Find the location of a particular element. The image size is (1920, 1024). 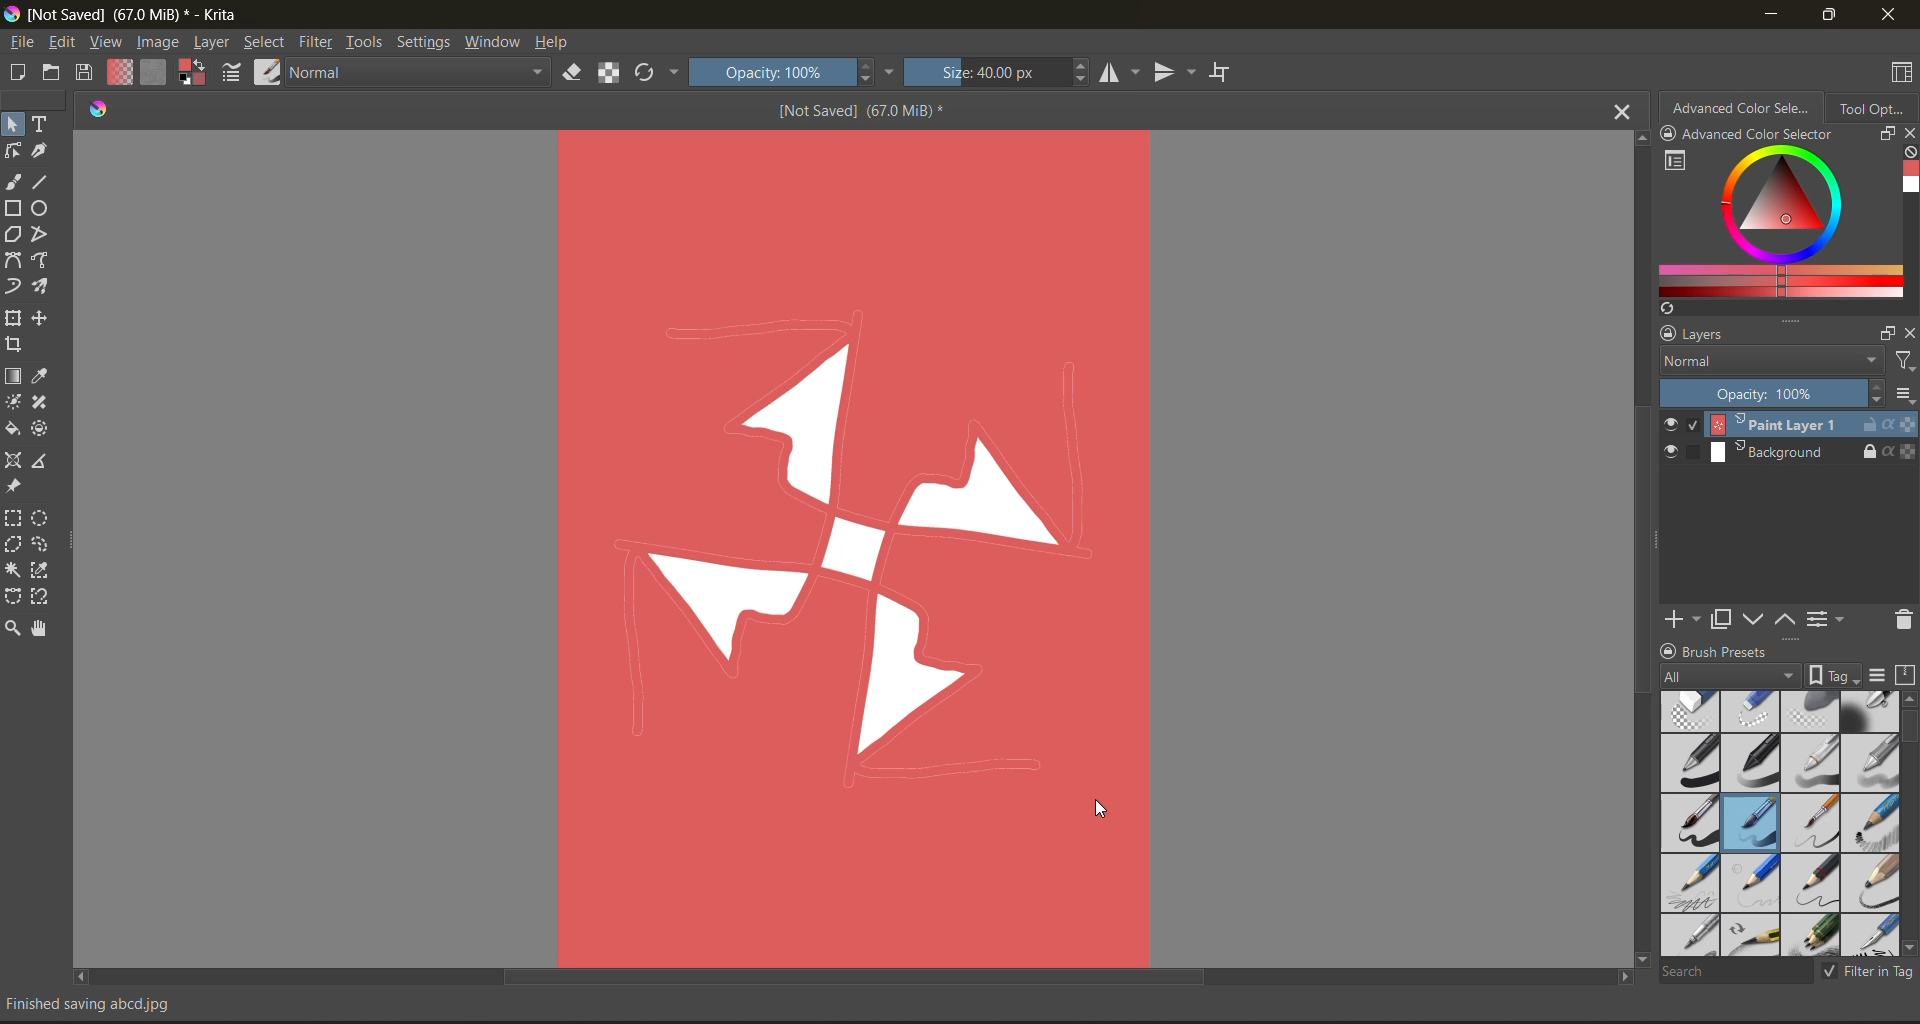

tools is located at coordinates (44, 319).